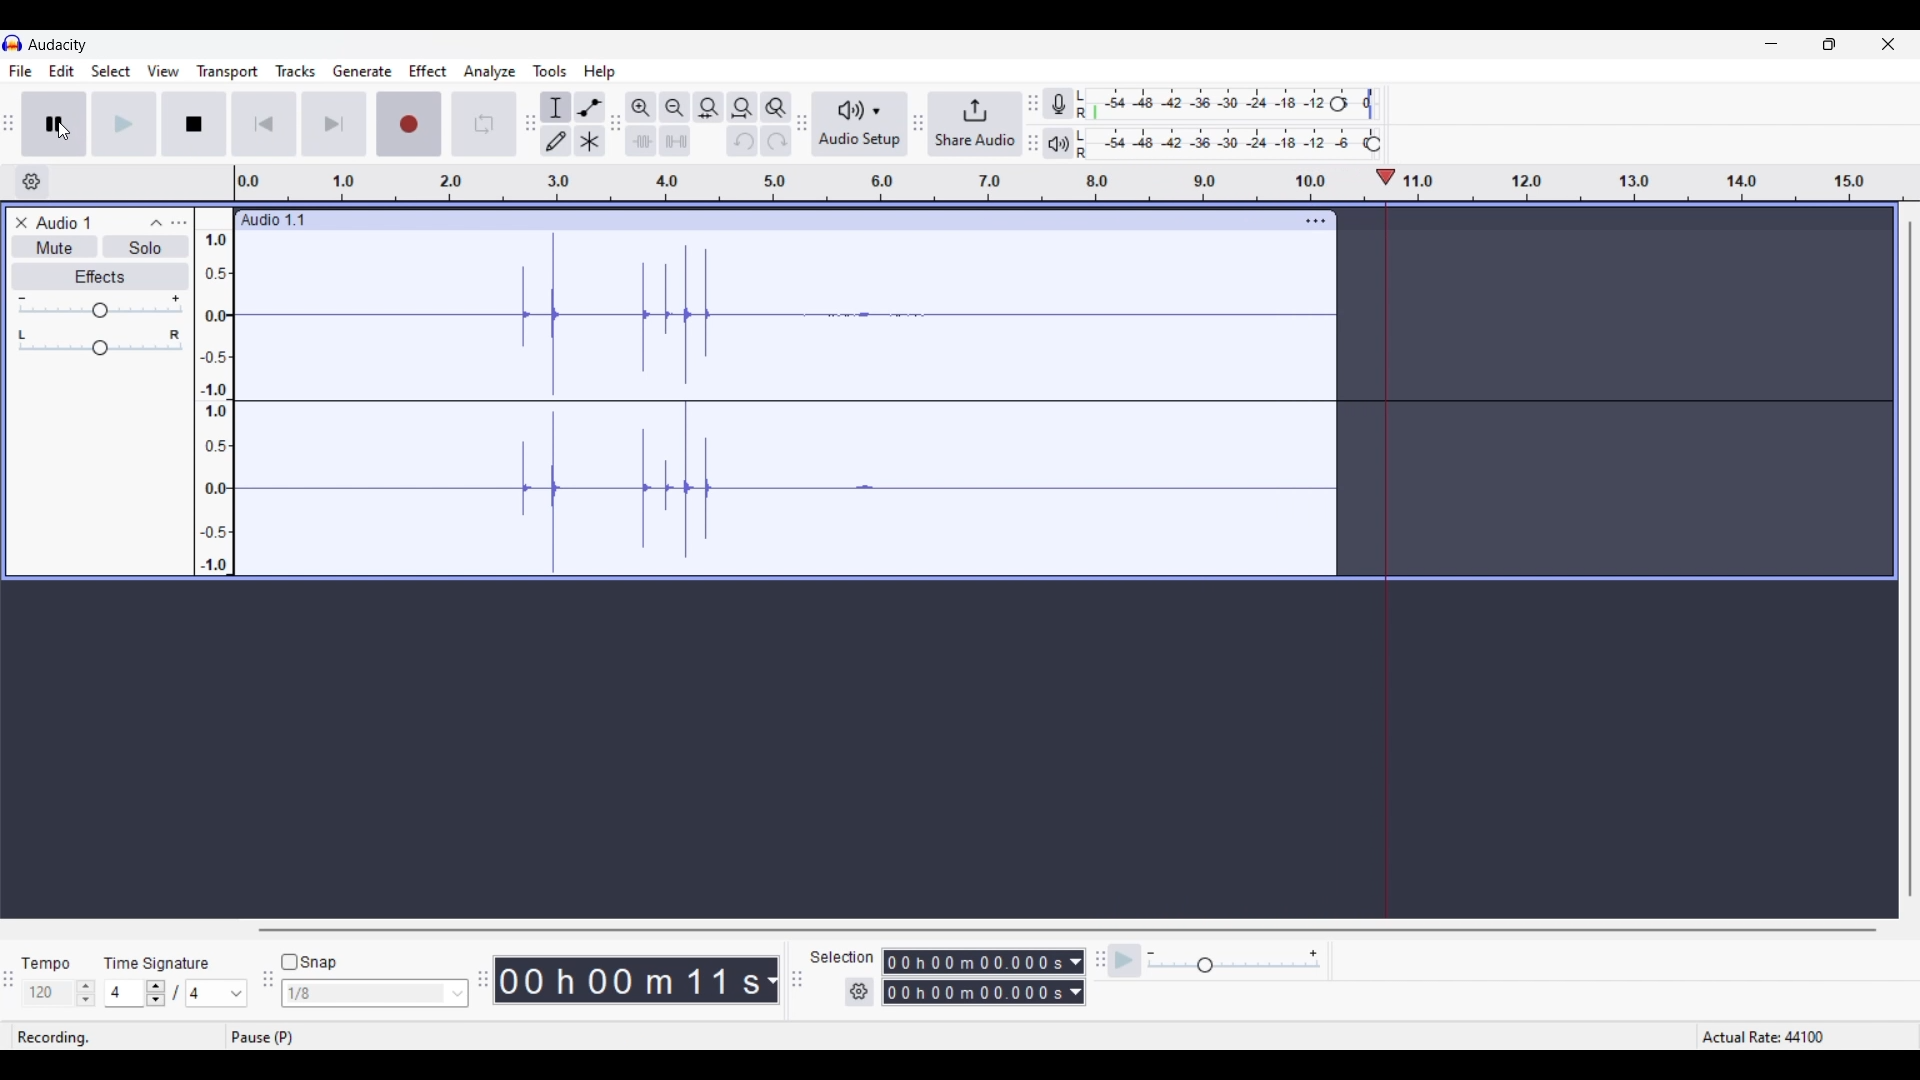  Describe the element at coordinates (1079, 187) in the screenshot. I see `Scale to show length of recorded audio` at that location.